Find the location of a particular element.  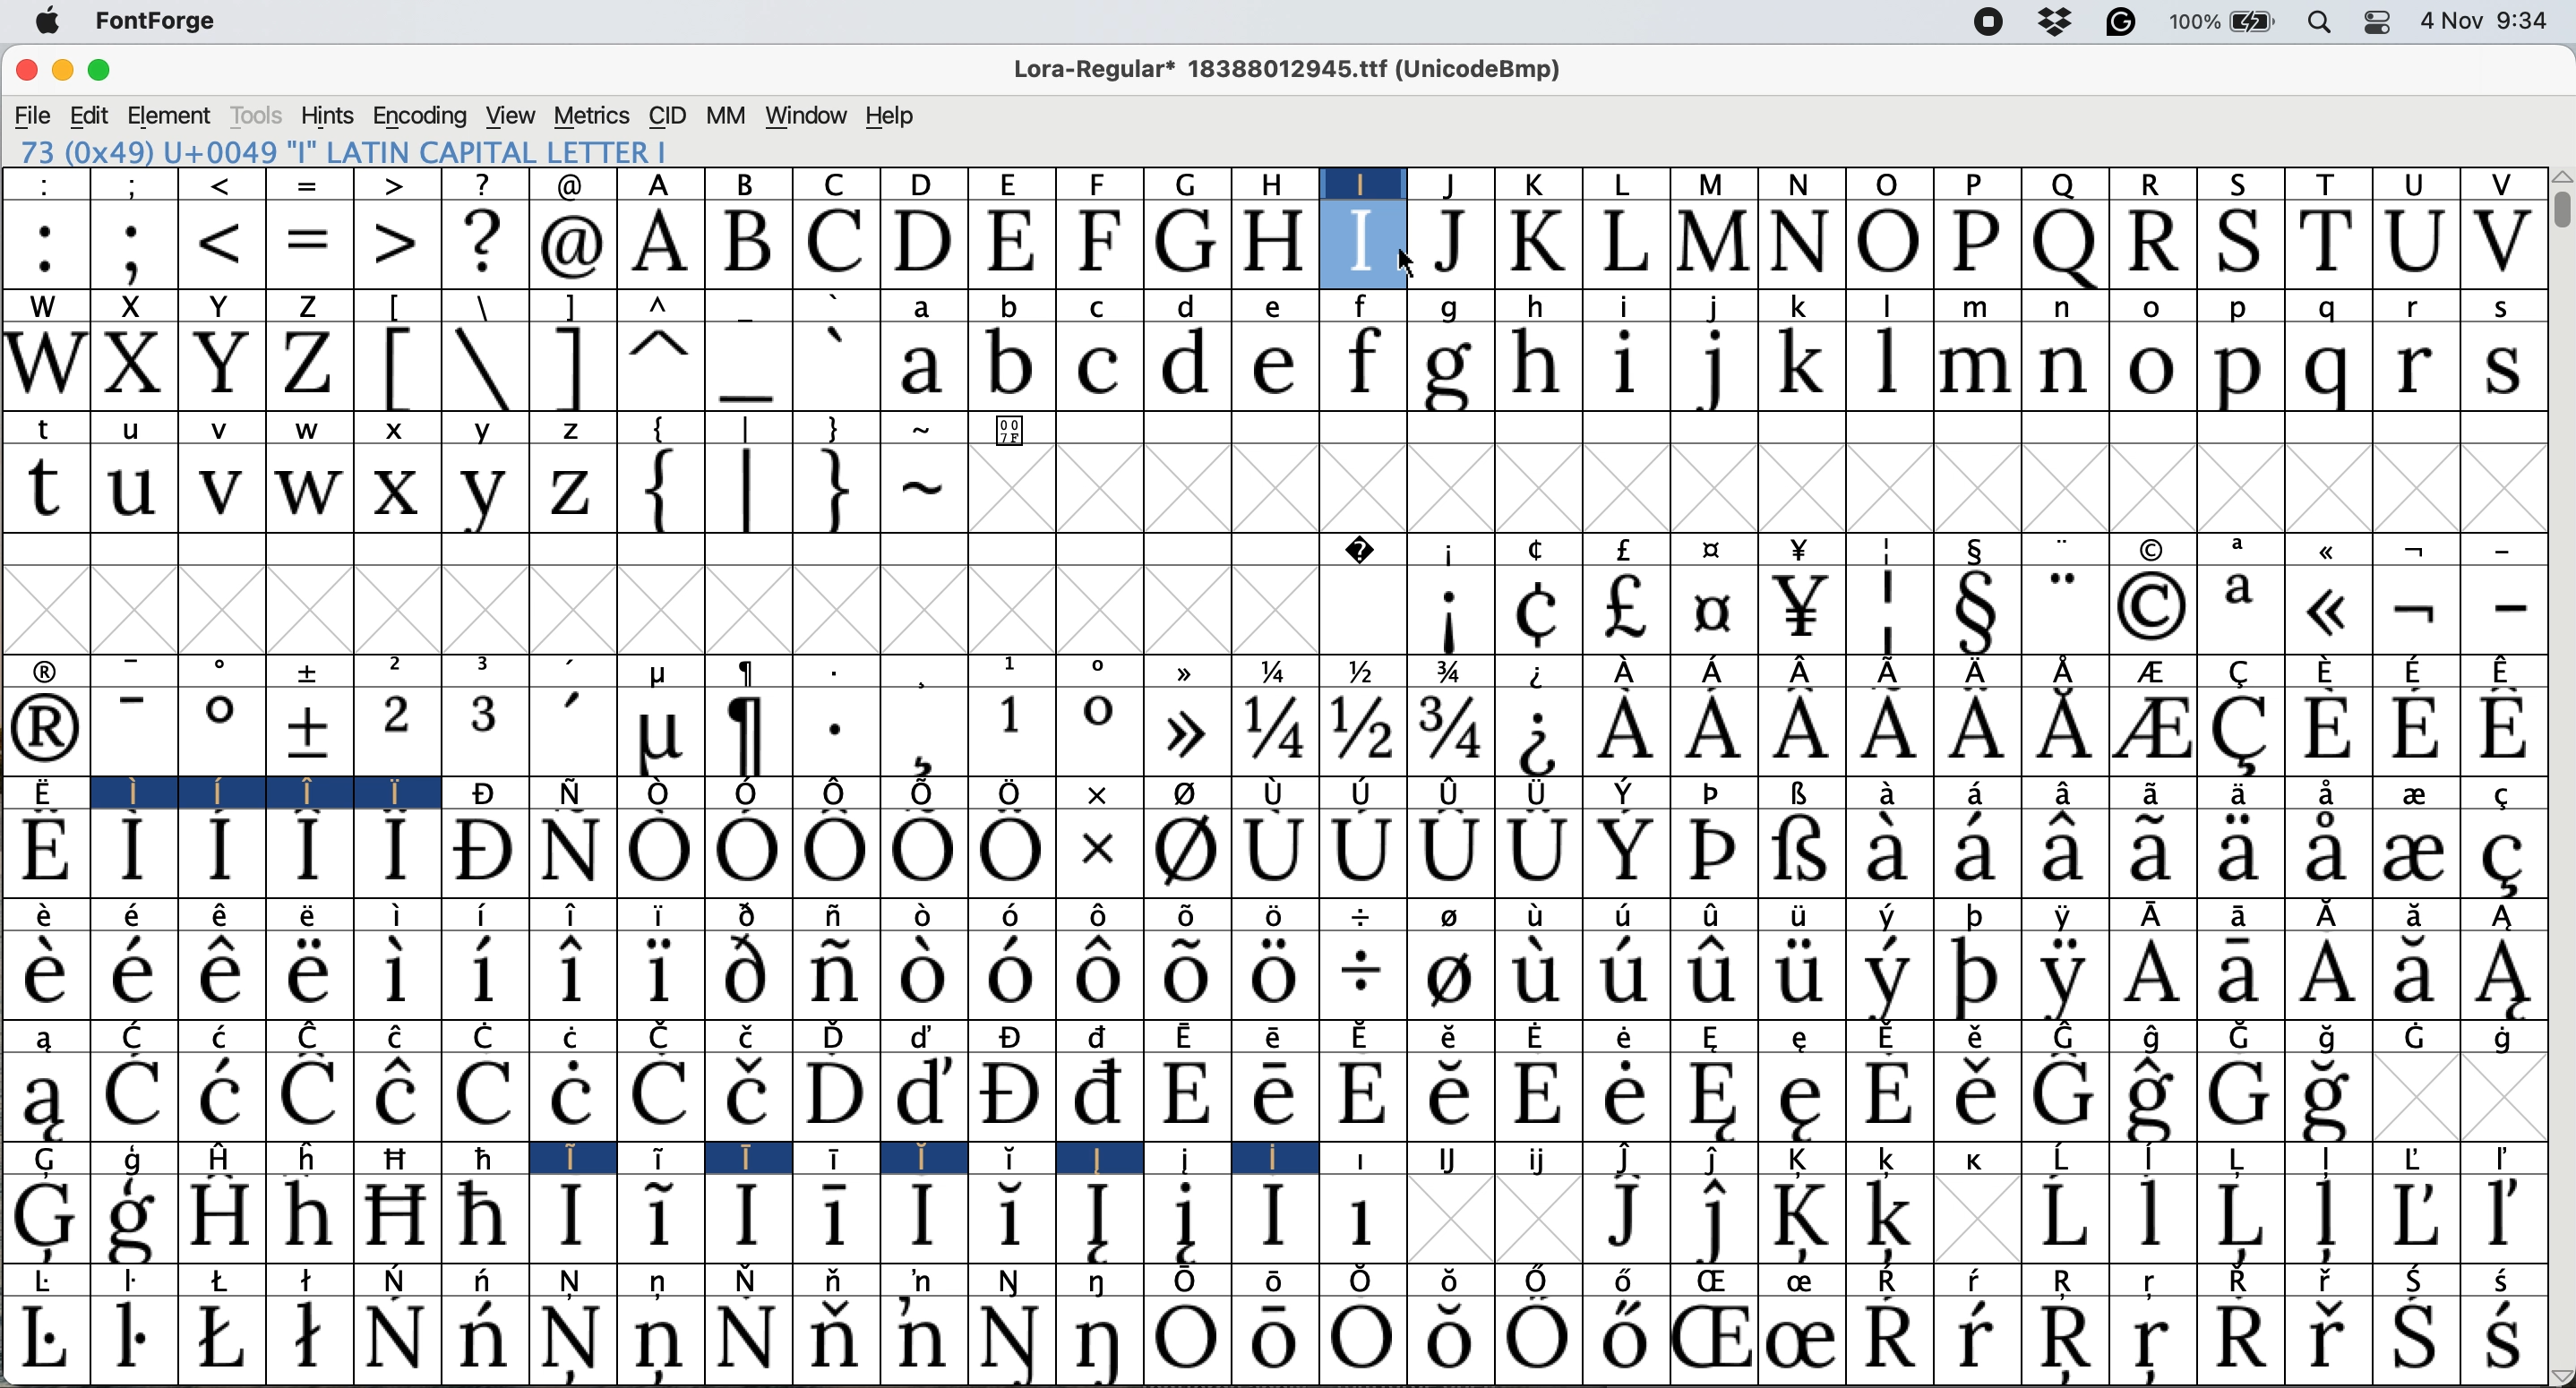

Symbol is located at coordinates (308, 975).